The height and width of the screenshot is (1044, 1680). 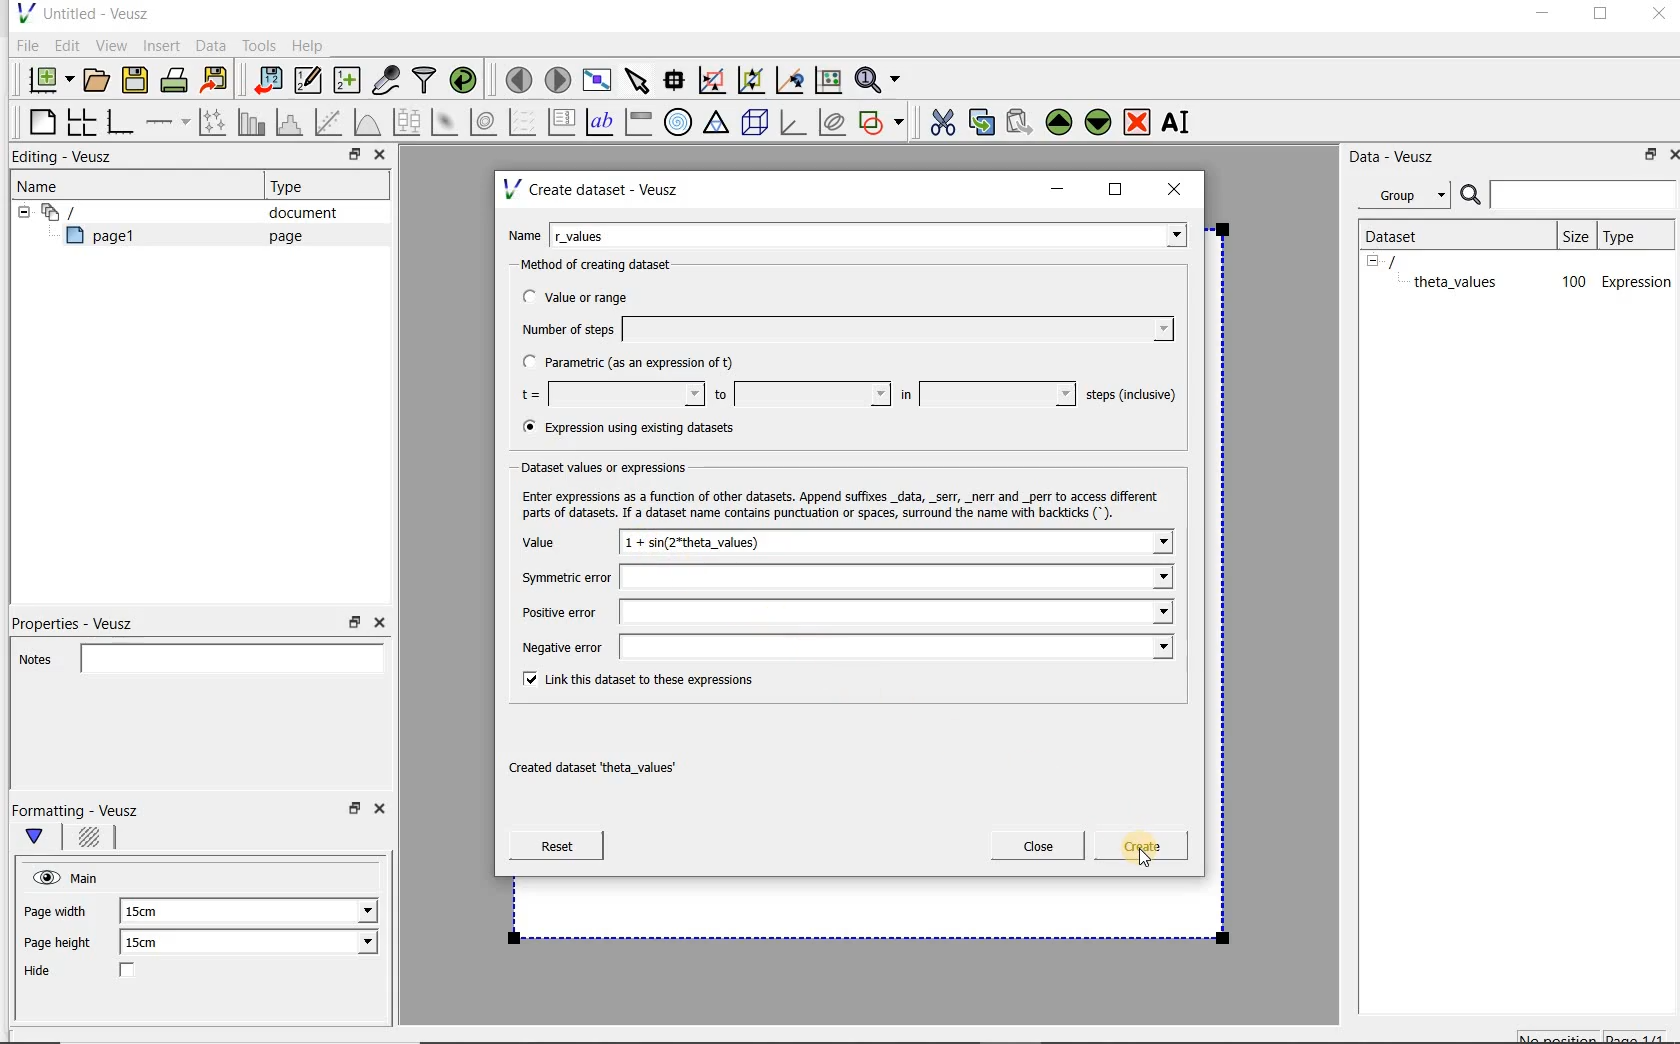 What do you see at coordinates (621, 465) in the screenshot?
I see `Dataset values or expressions` at bounding box center [621, 465].